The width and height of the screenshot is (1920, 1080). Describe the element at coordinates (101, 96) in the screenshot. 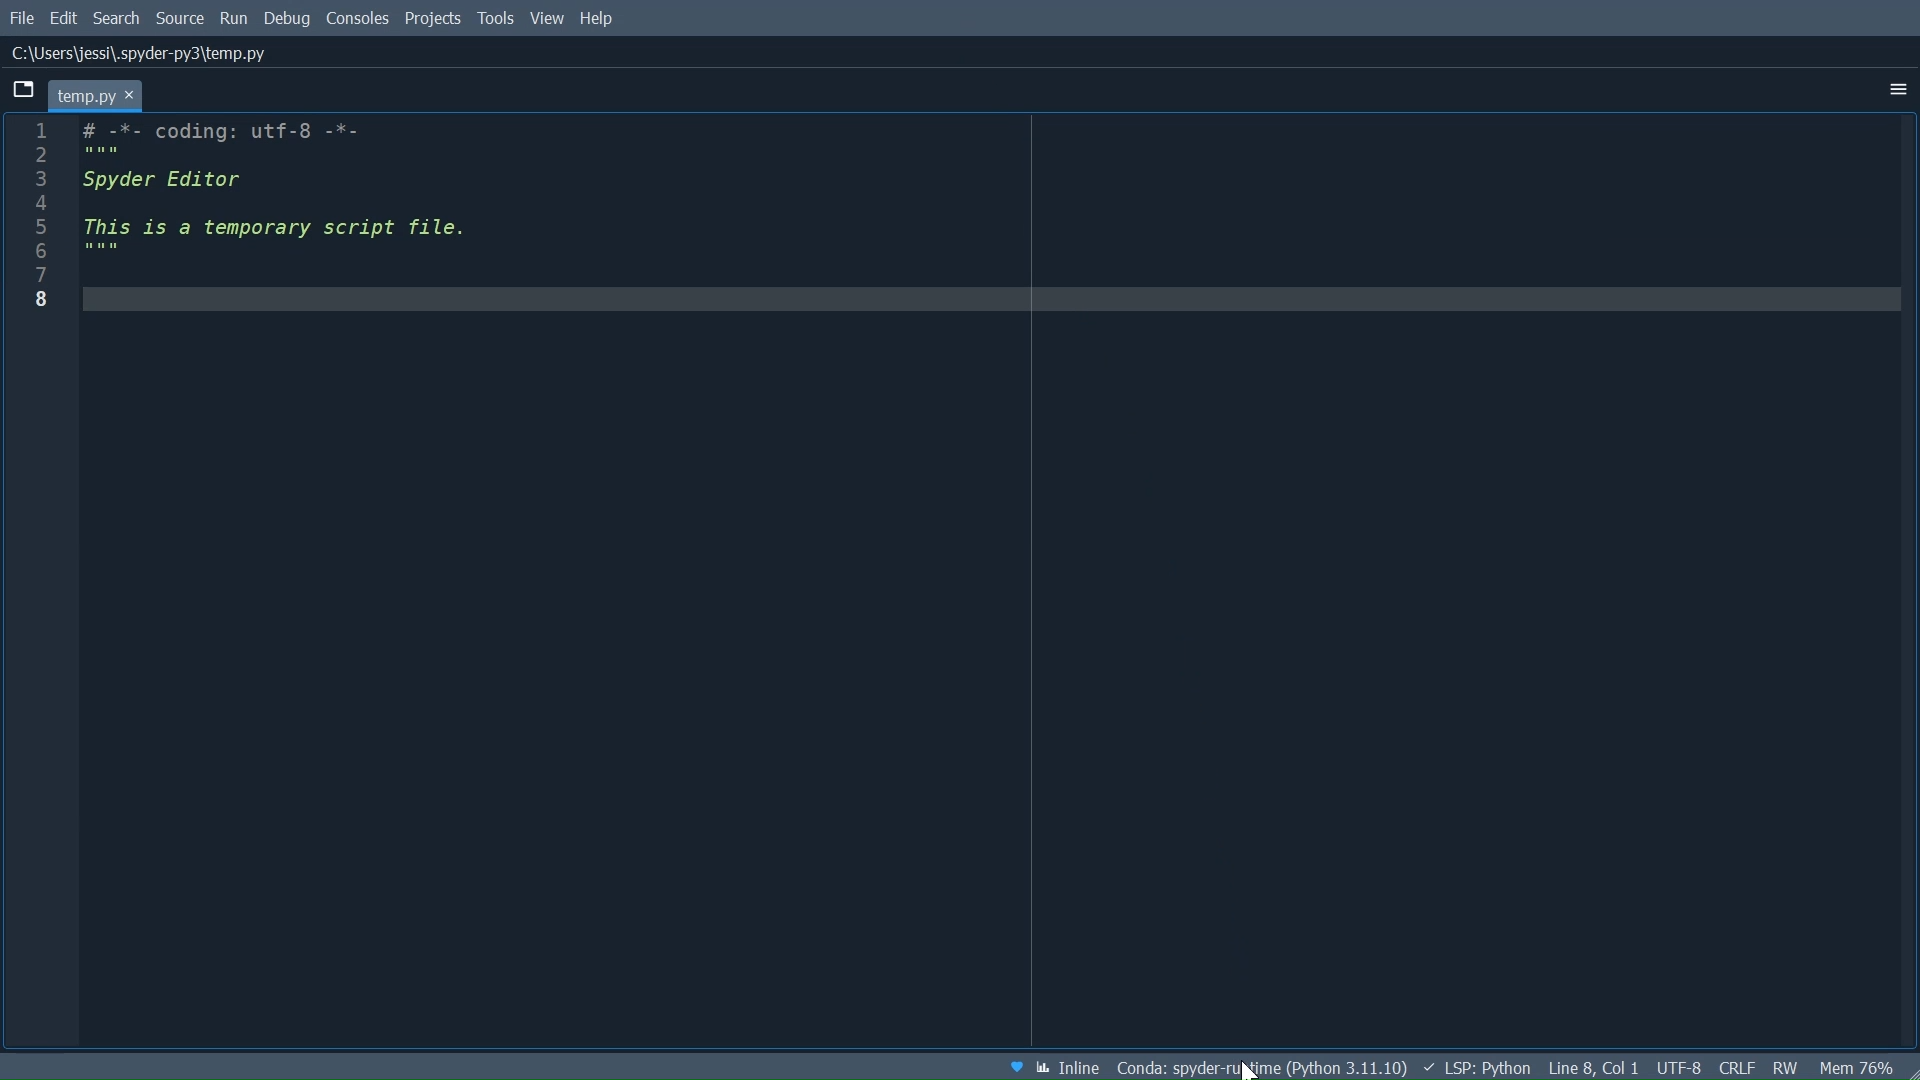

I see `Current tab` at that location.